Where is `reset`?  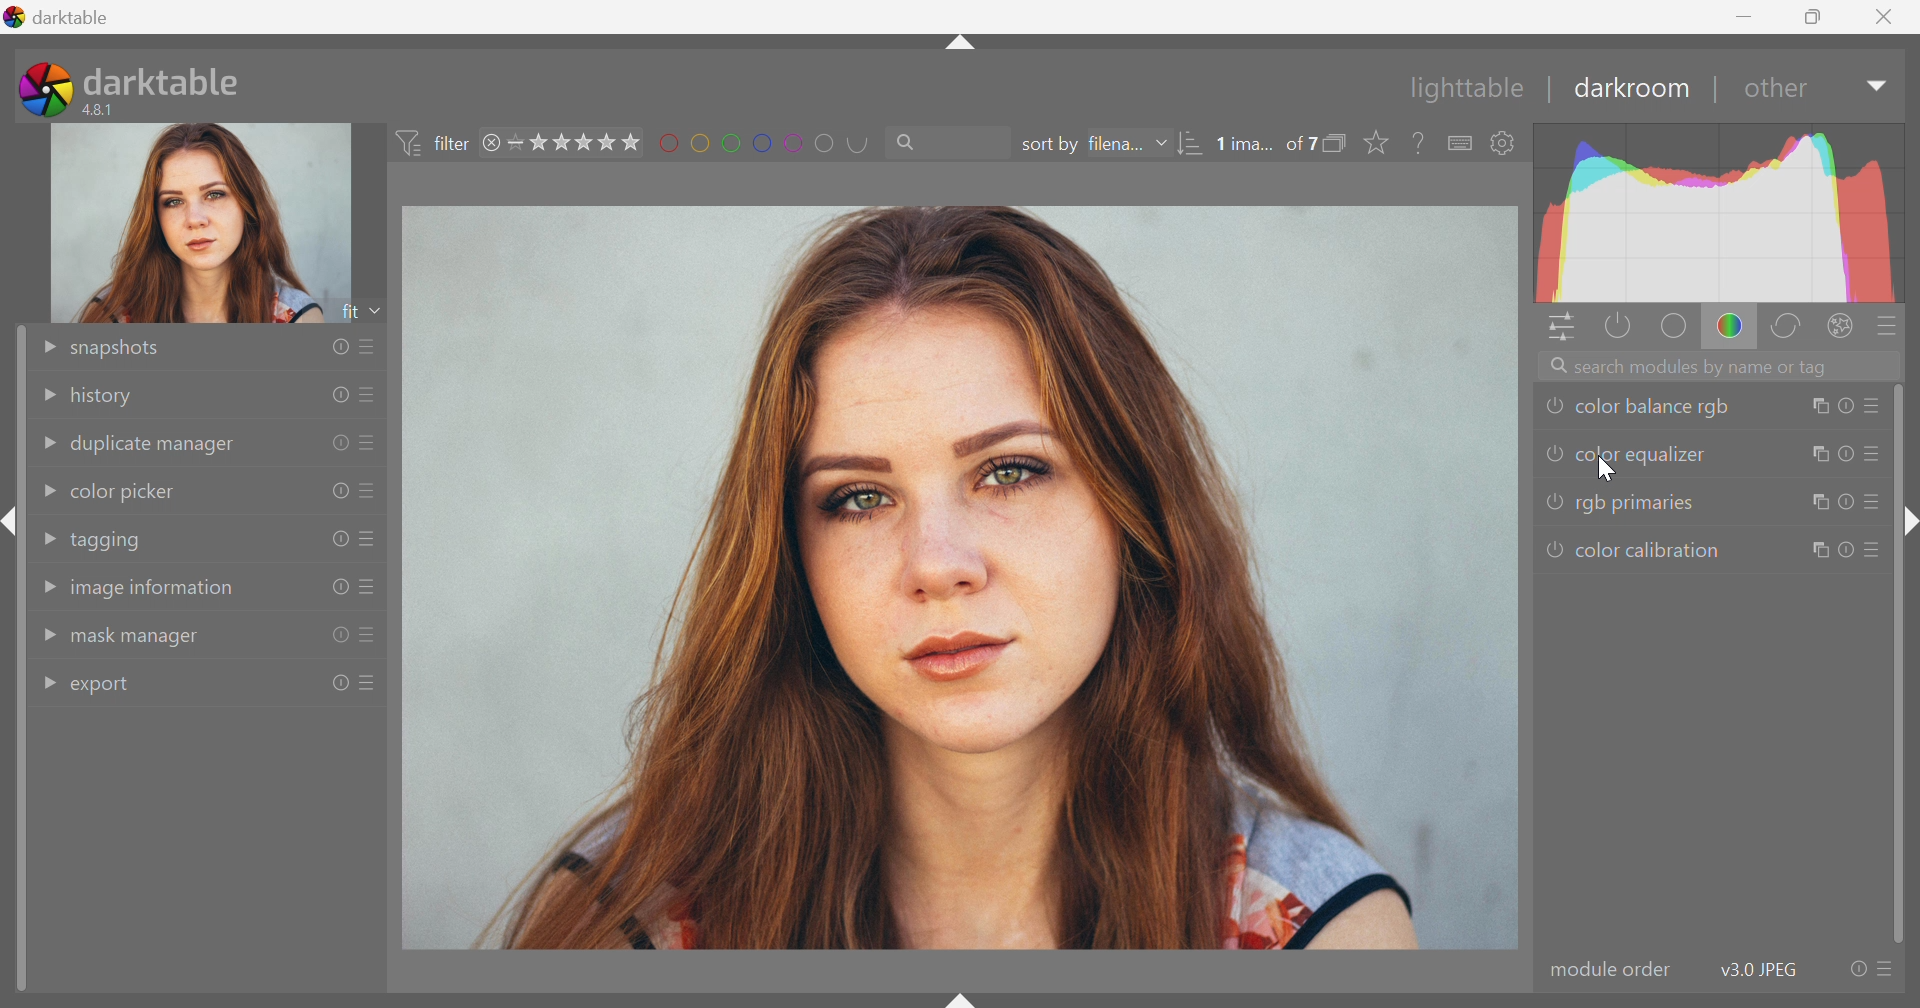 reset is located at coordinates (338, 537).